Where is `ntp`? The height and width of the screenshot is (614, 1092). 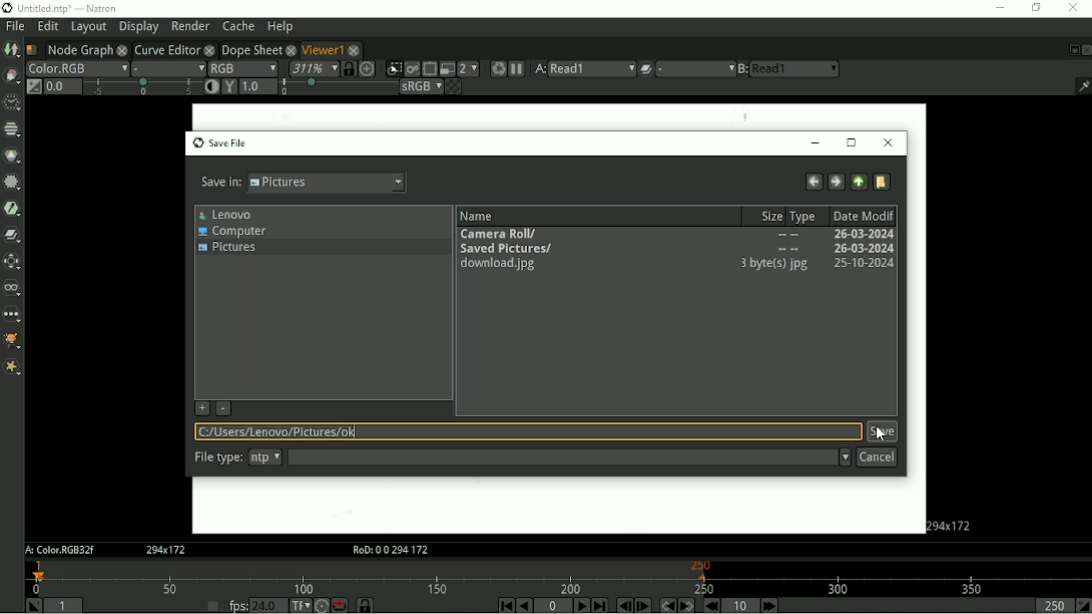
ntp is located at coordinates (266, 457).